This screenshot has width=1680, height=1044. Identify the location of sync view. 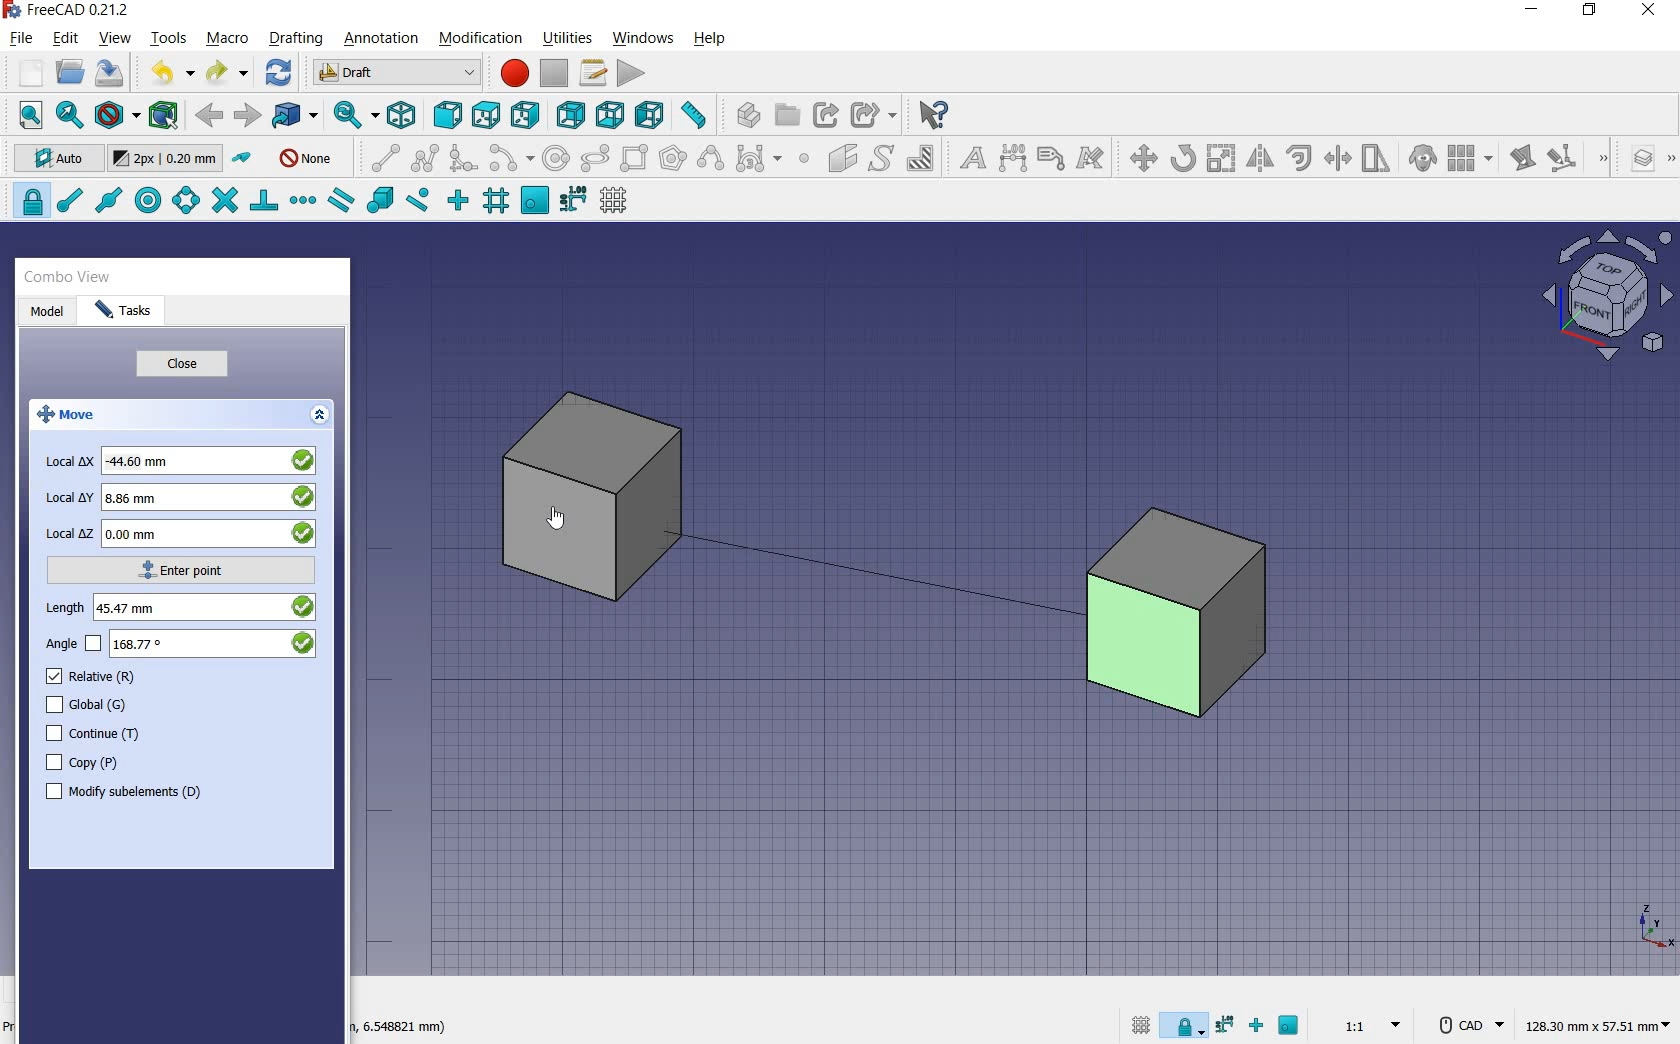
(355, 116).